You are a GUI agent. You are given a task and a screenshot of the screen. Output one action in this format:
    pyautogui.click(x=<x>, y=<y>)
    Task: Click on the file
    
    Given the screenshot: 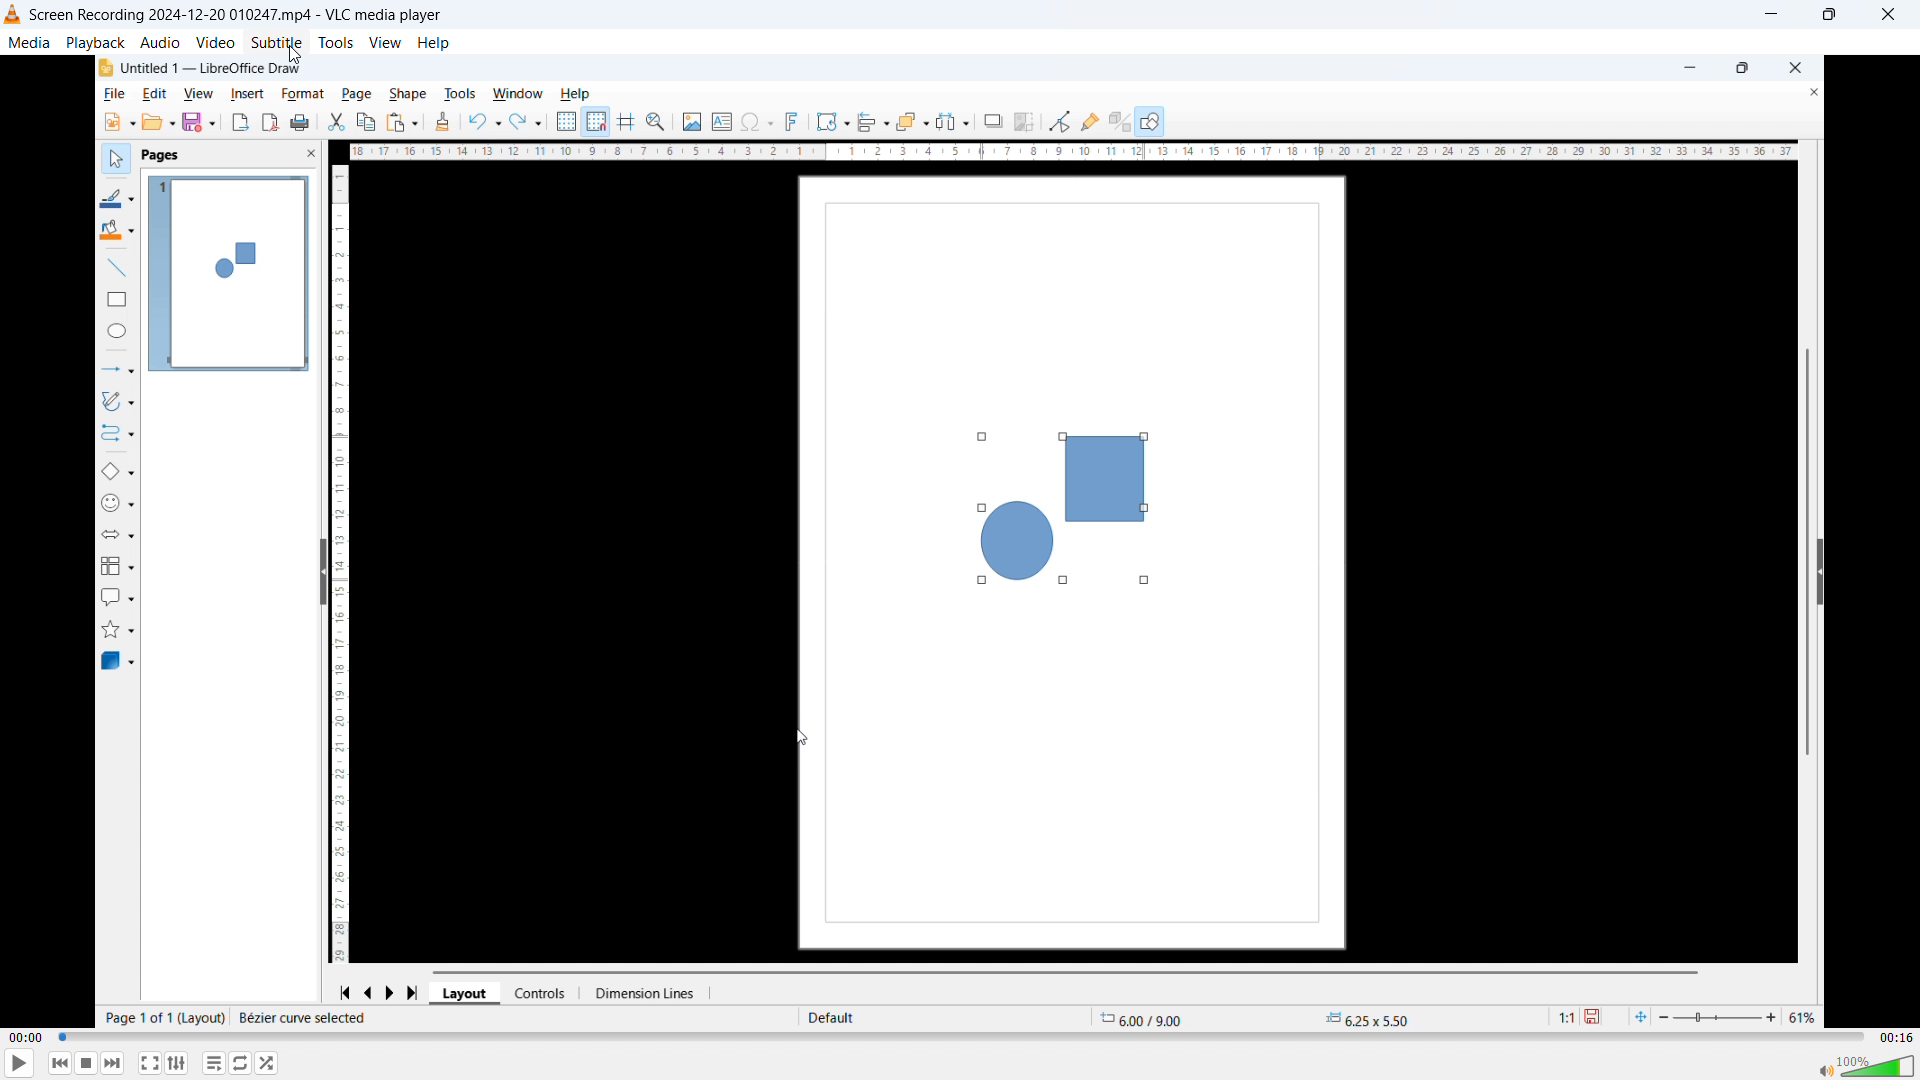 What is the action you would take?
    pyautogui.click(x=110, y=95)
    